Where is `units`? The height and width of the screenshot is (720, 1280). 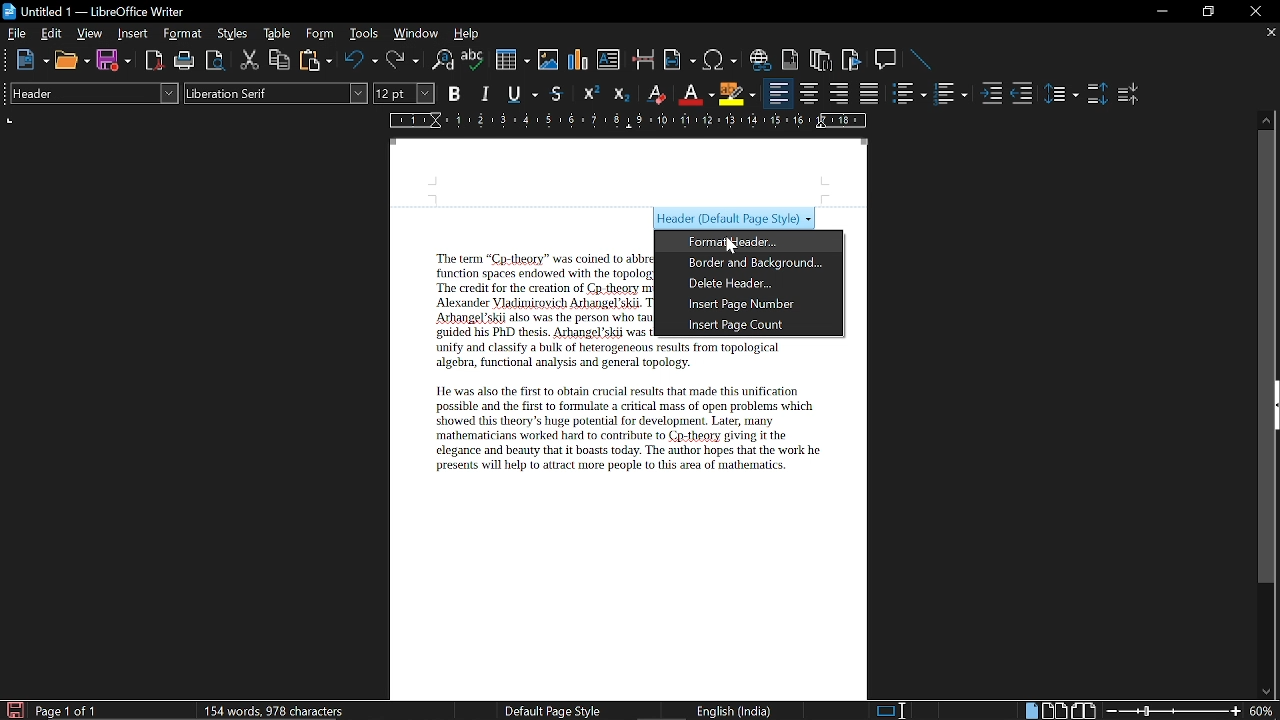
units is located at coordinates (10, 123).